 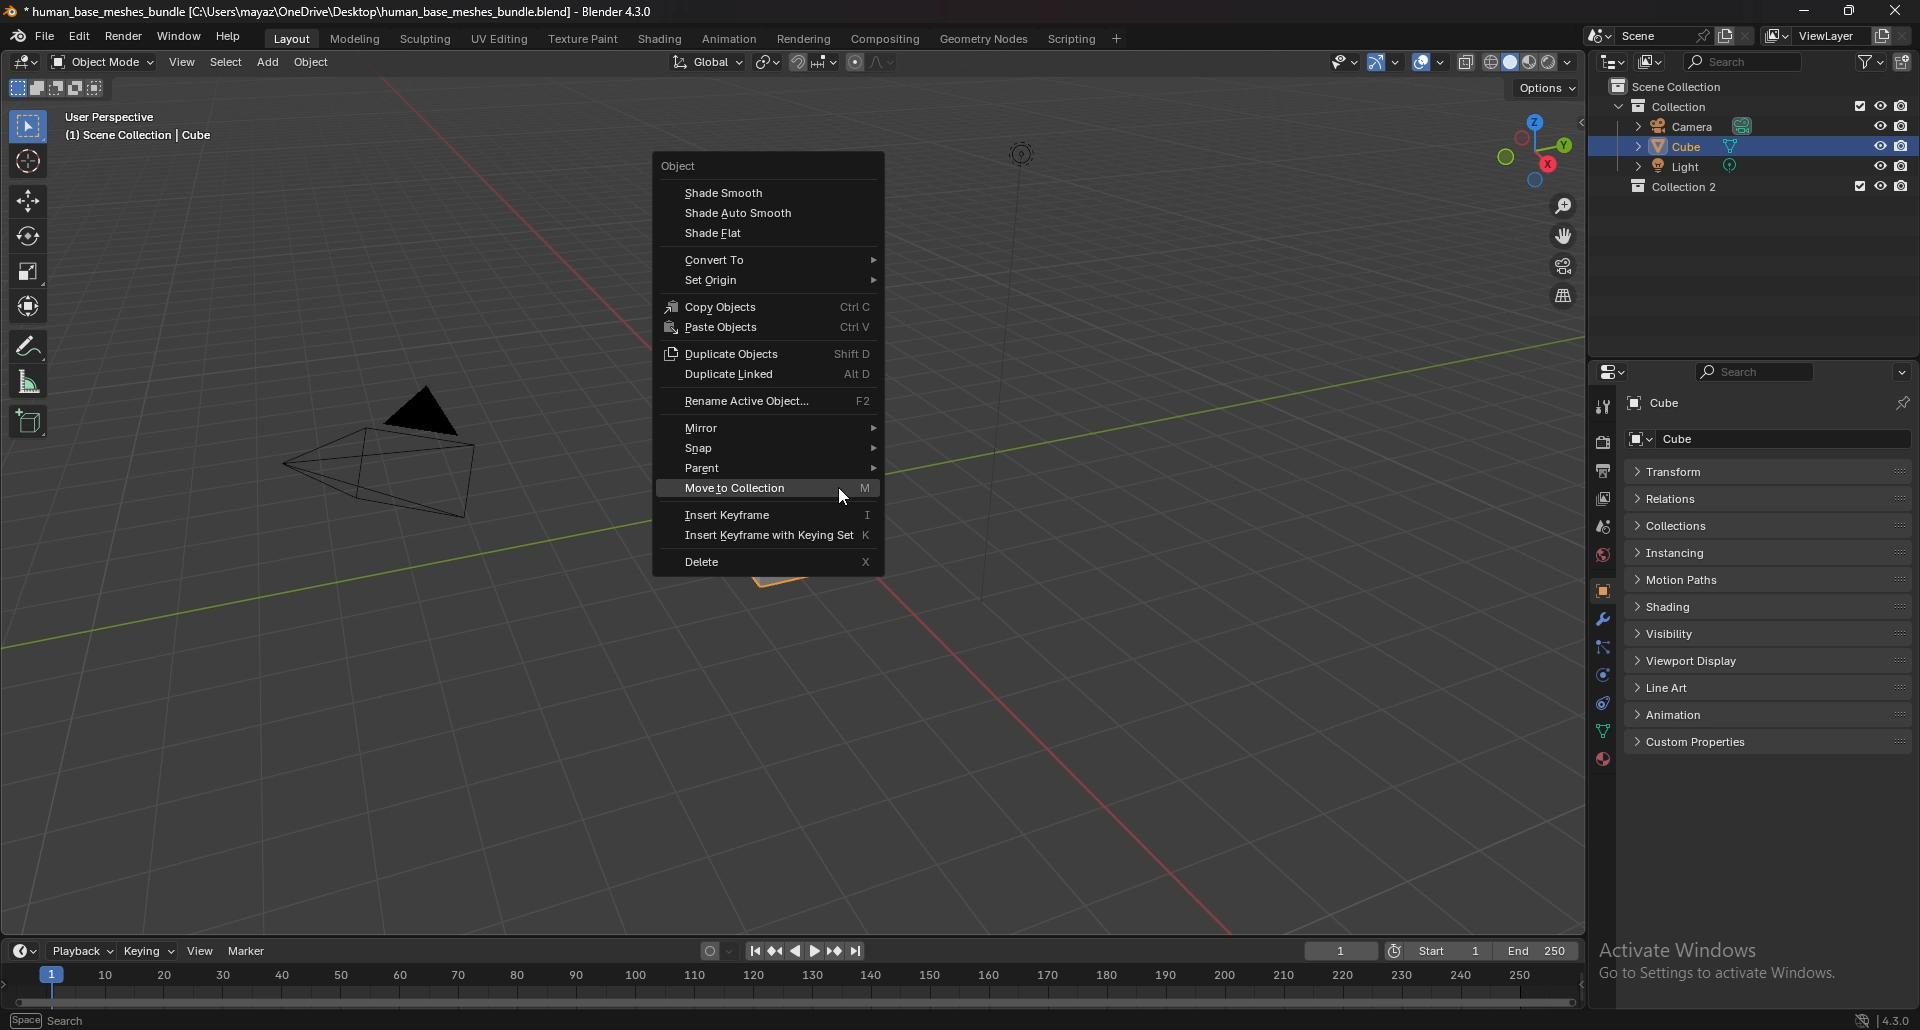 I want to click on set origin, so click(x=771, y=280).